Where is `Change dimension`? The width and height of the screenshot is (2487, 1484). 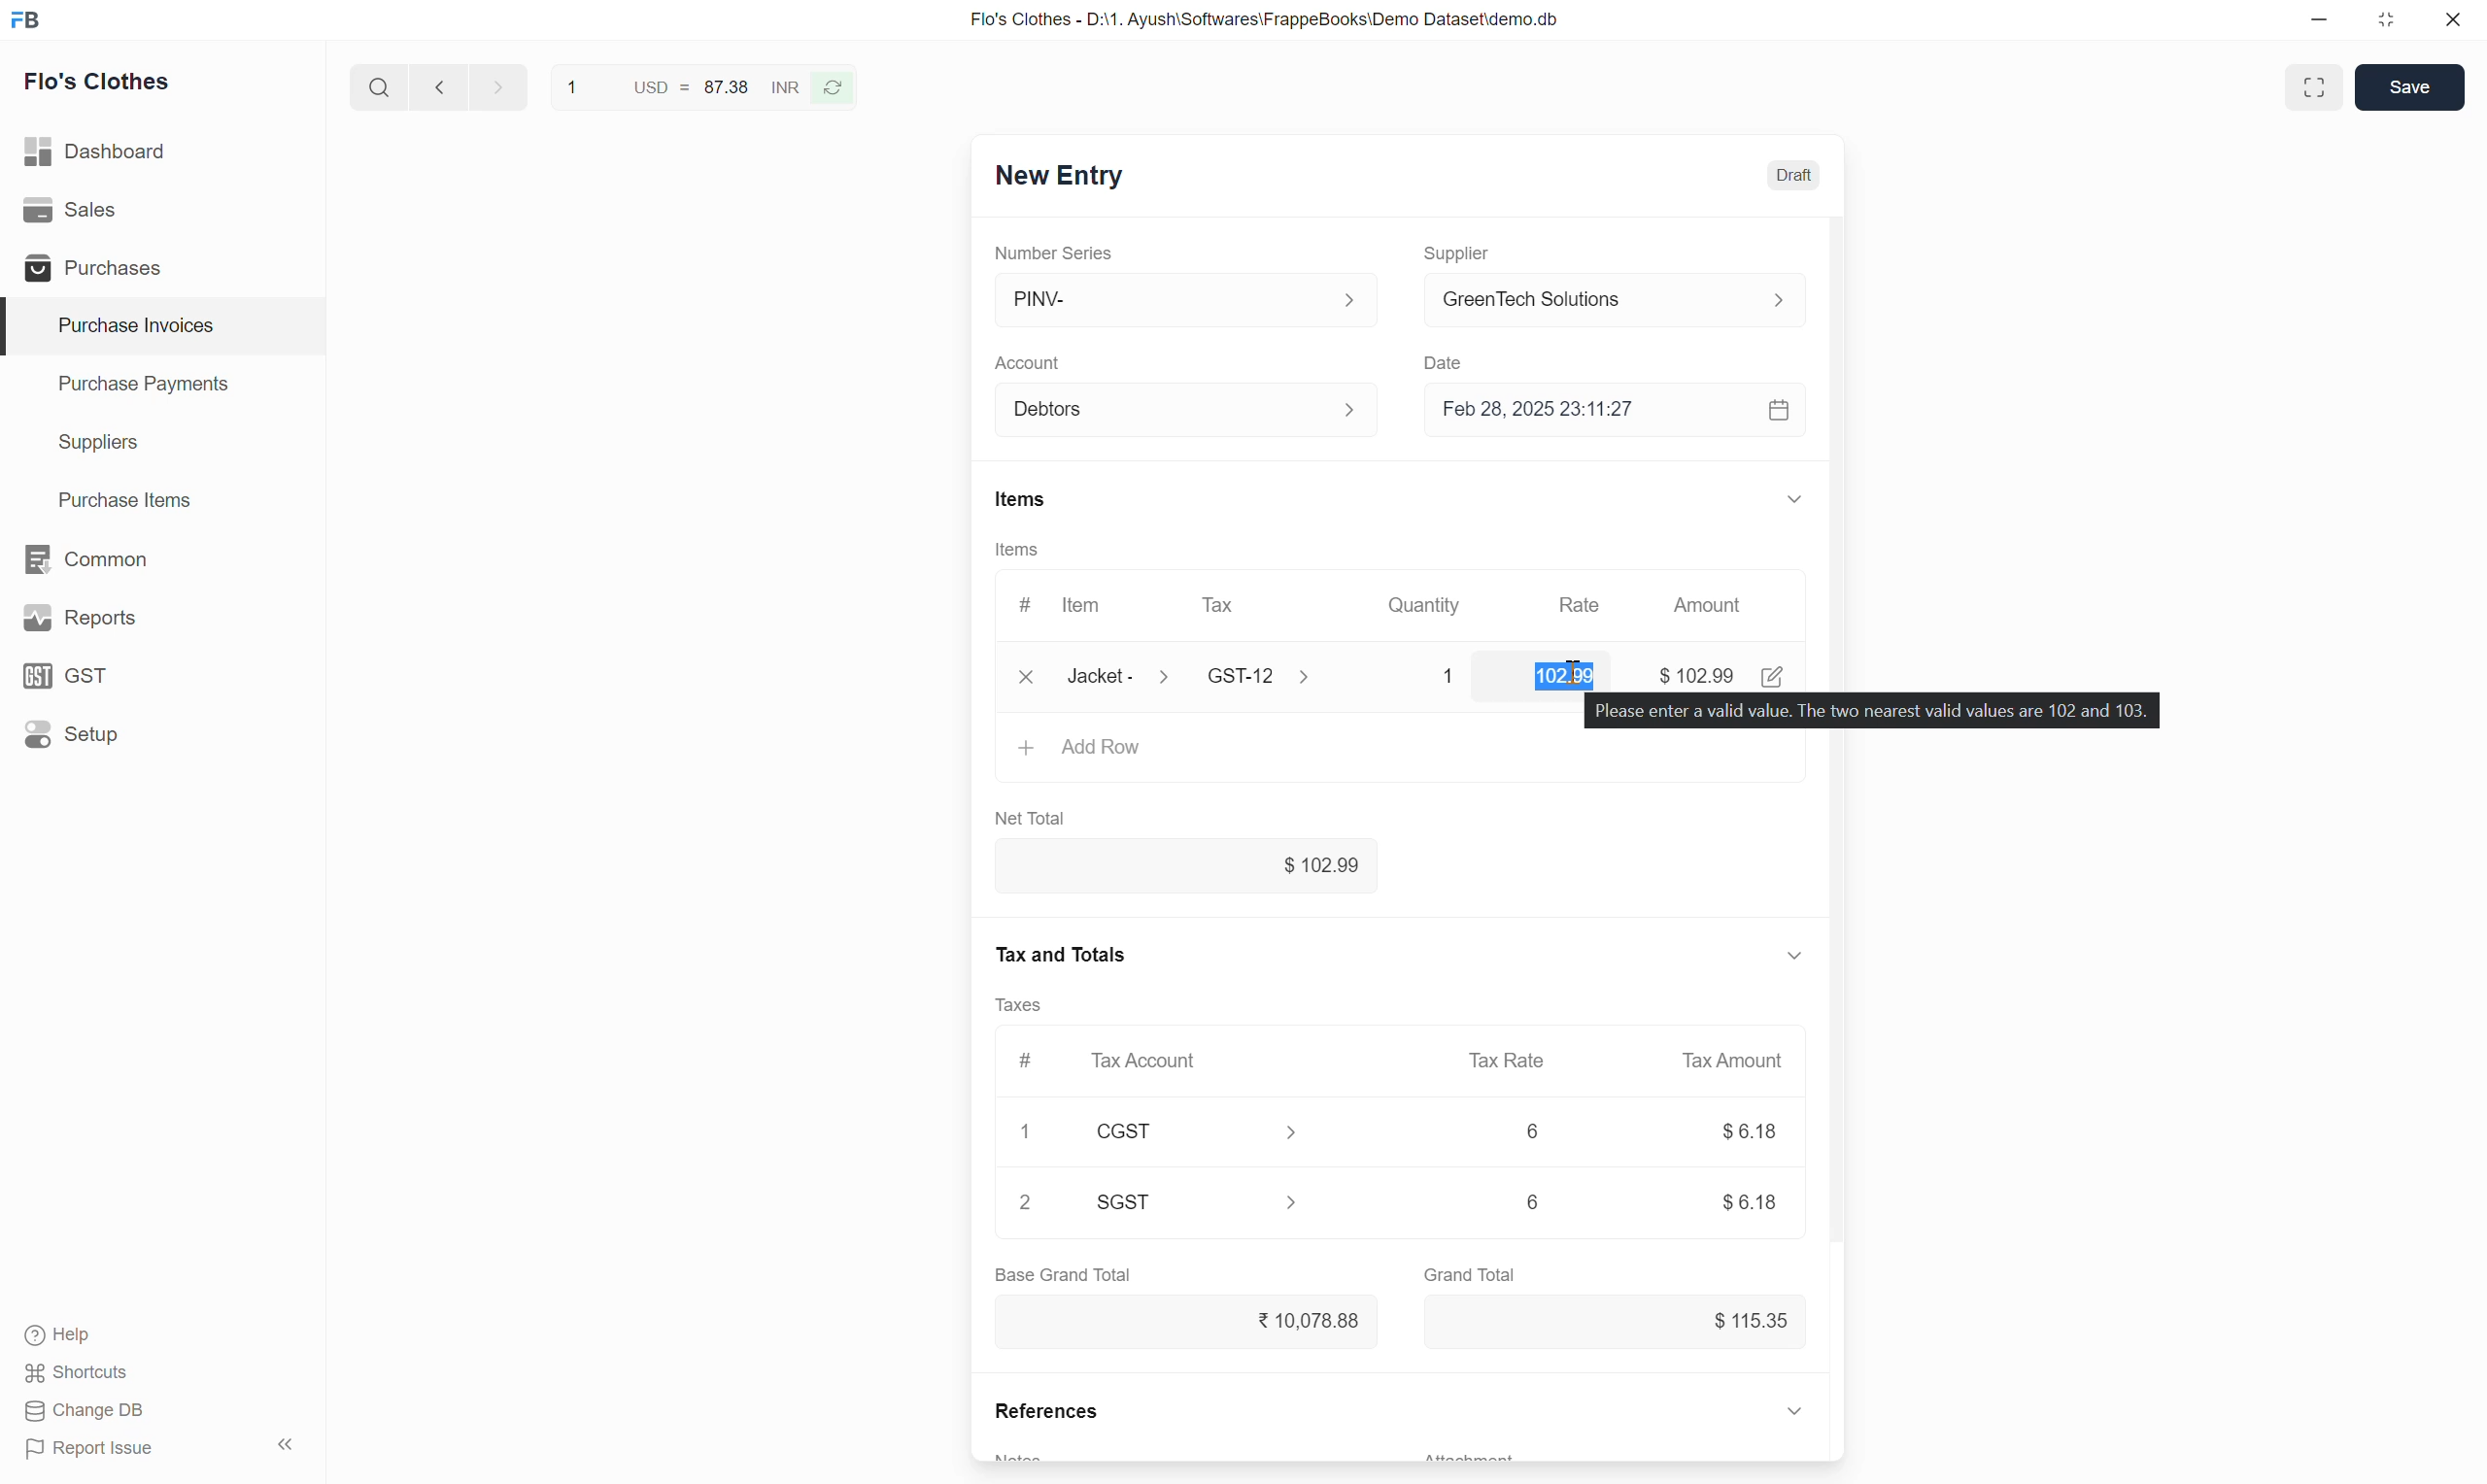
Change dimension is located at coordinates (2385, 20).